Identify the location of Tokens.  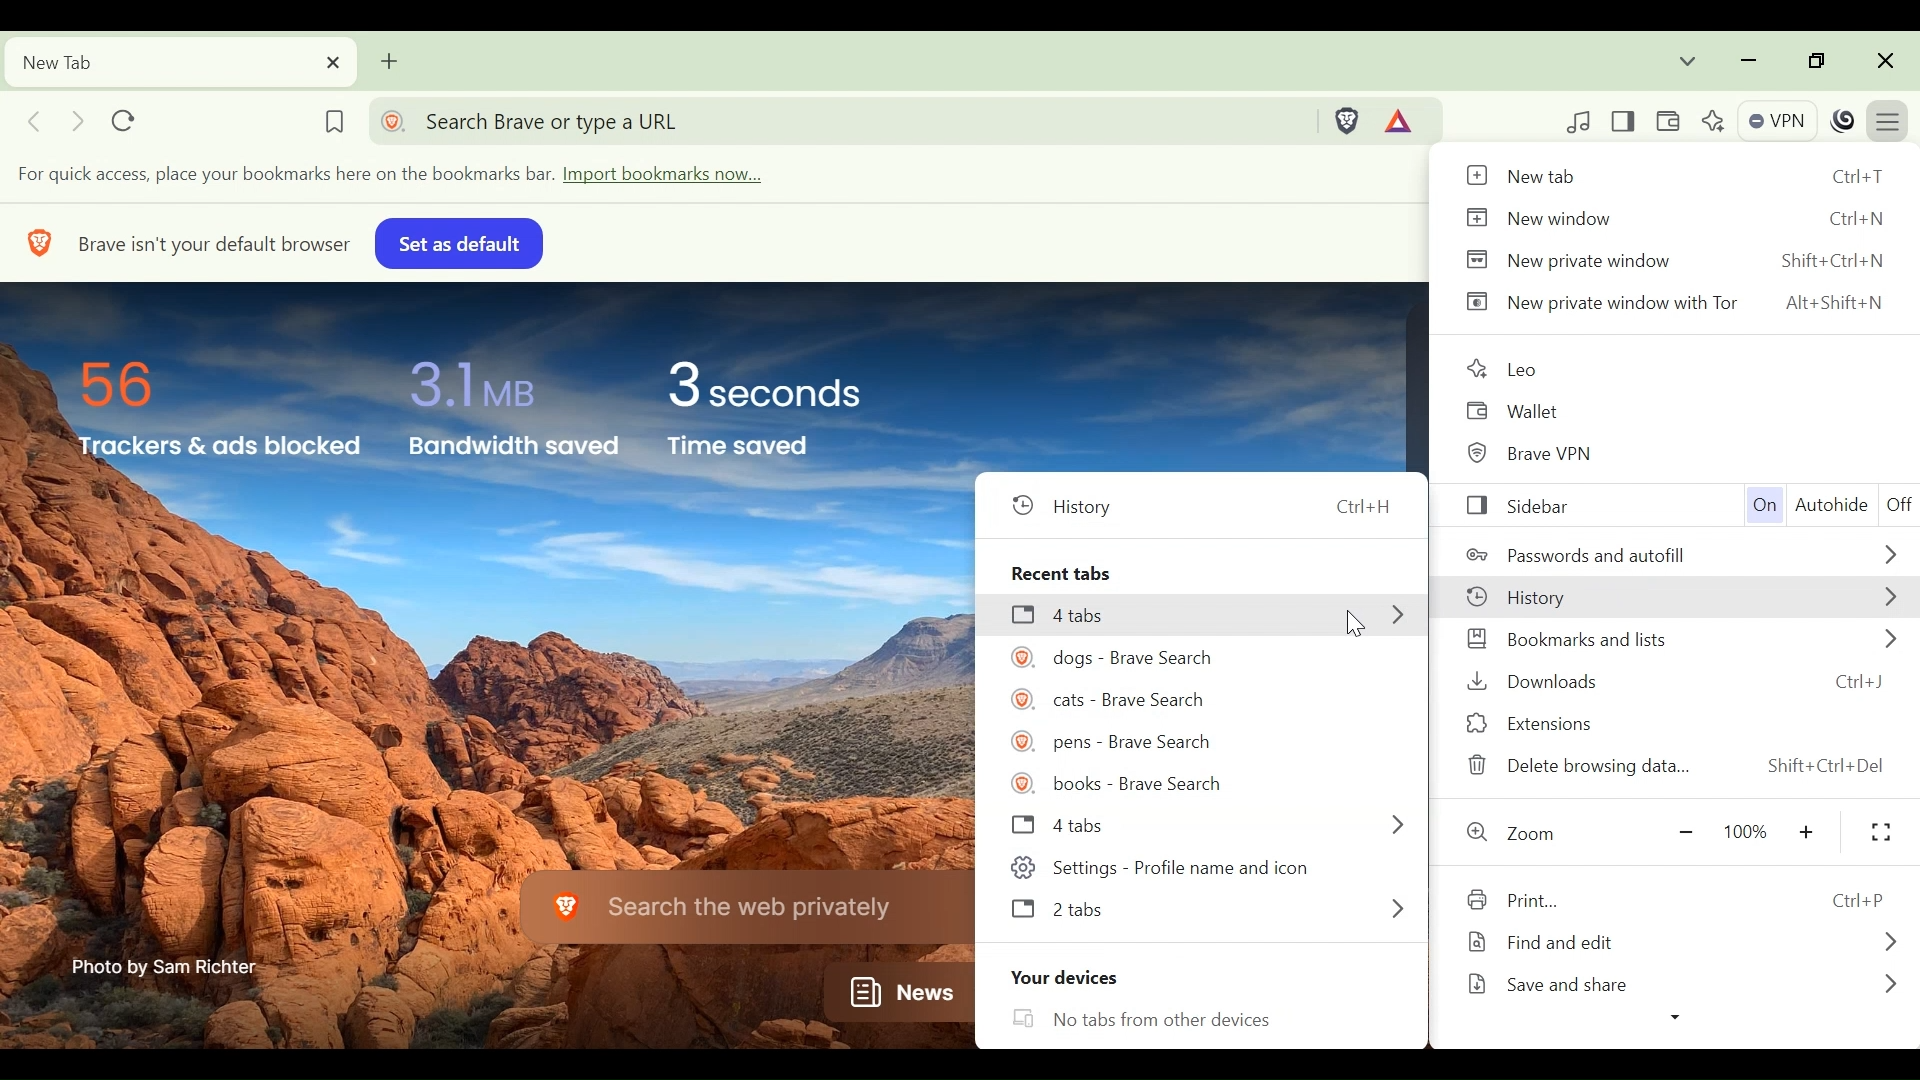
(1405, 120).